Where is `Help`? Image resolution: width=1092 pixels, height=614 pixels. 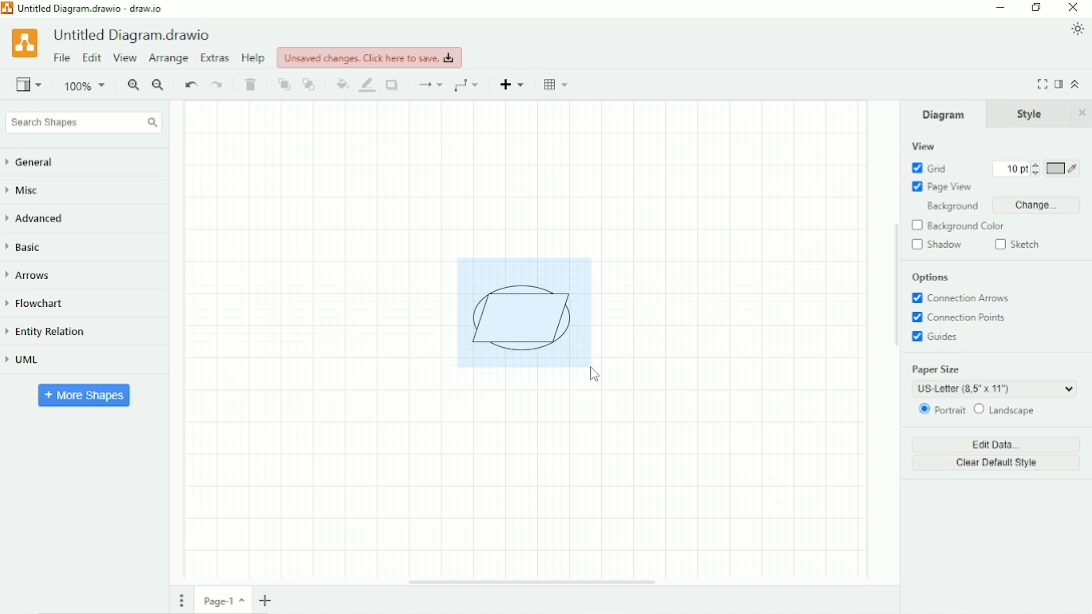
Help is located at coordinates (254, 58).